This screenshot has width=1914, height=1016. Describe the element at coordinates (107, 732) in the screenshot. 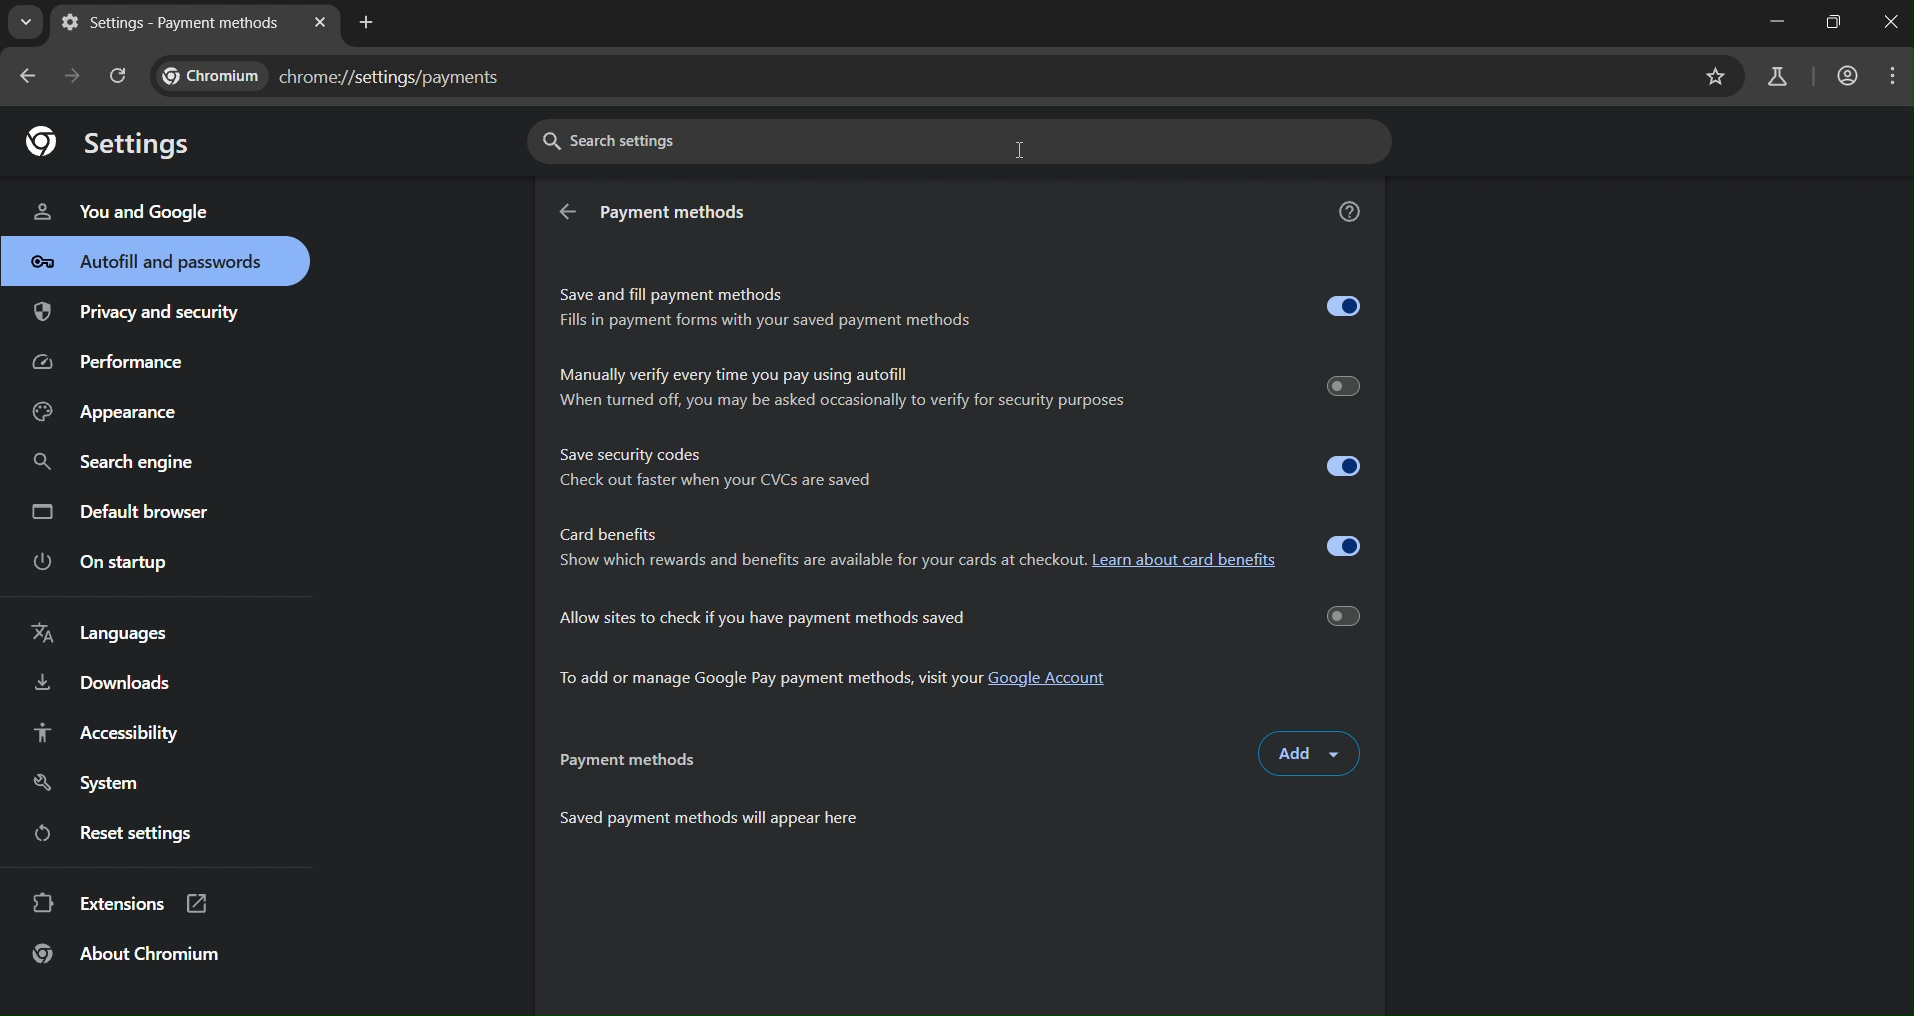

I see `accessibility` at that location.